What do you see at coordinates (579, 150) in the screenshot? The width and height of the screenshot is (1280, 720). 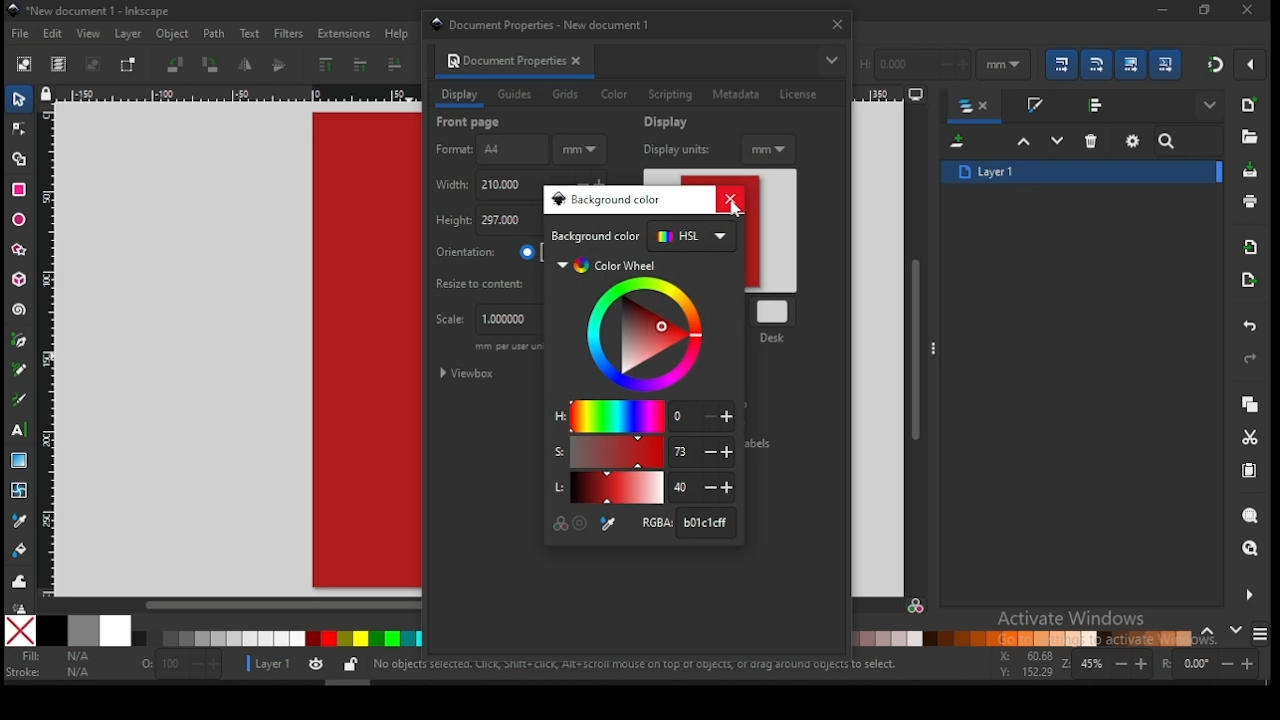 I see `units` at bounding box center [579, 150].